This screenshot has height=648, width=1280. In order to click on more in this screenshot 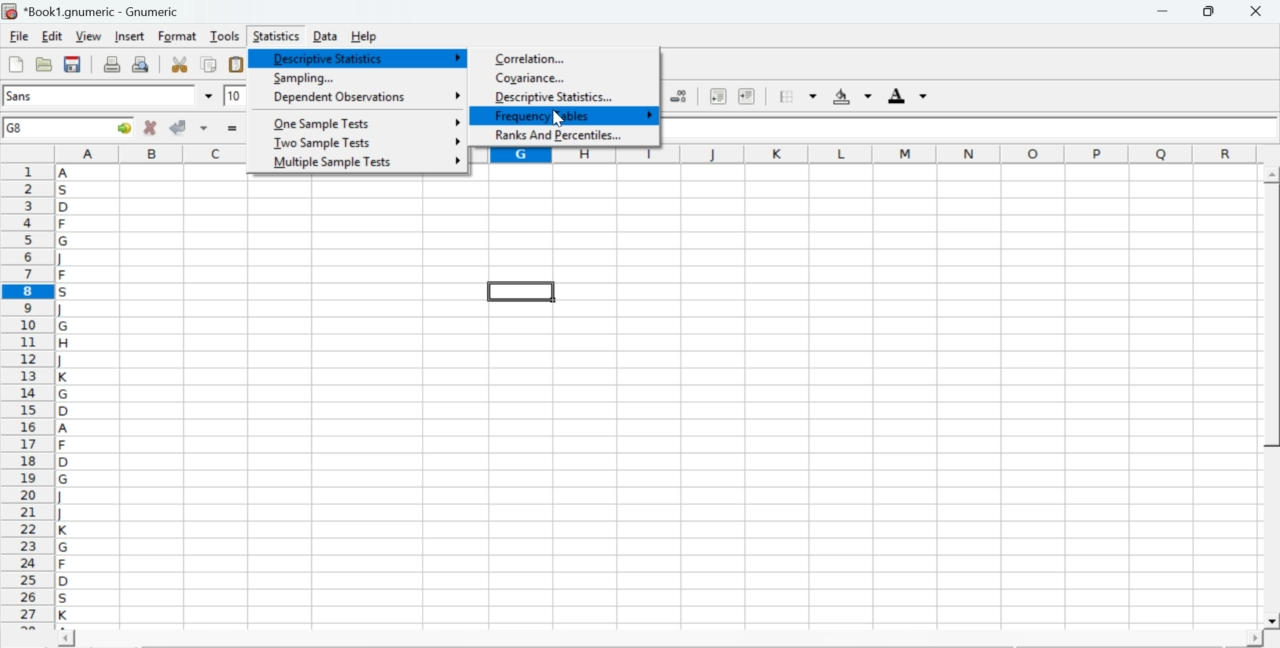, I will do `click(458, 141)`.